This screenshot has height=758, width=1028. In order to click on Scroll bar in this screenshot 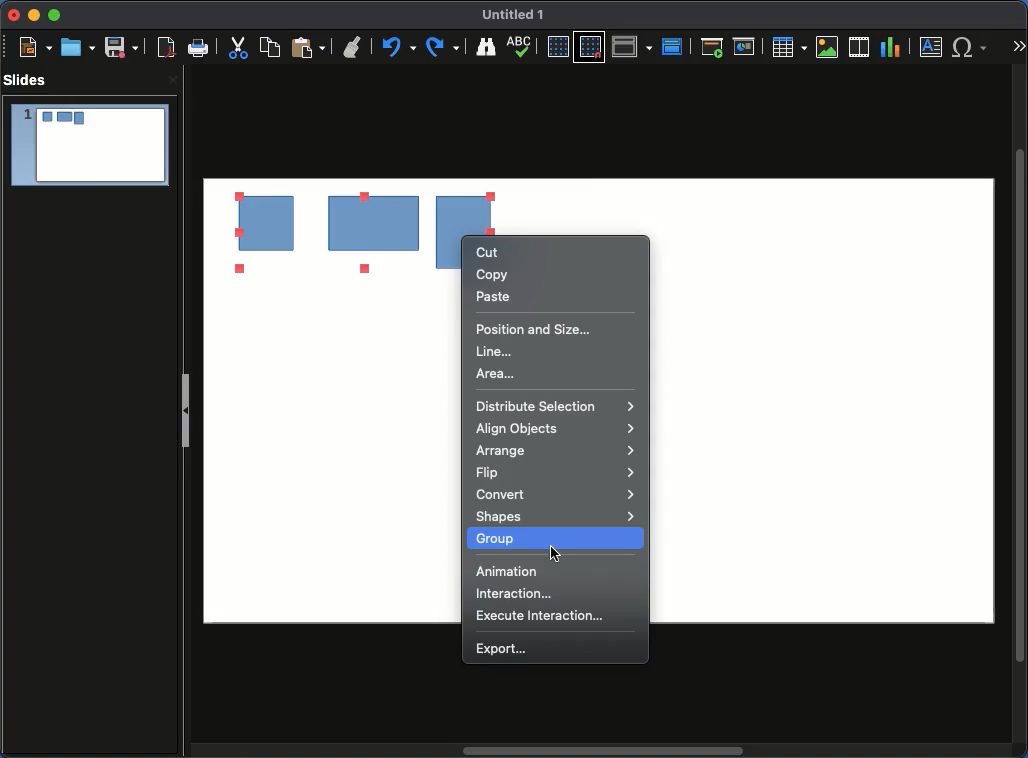, I will do `click(605, 752)`.